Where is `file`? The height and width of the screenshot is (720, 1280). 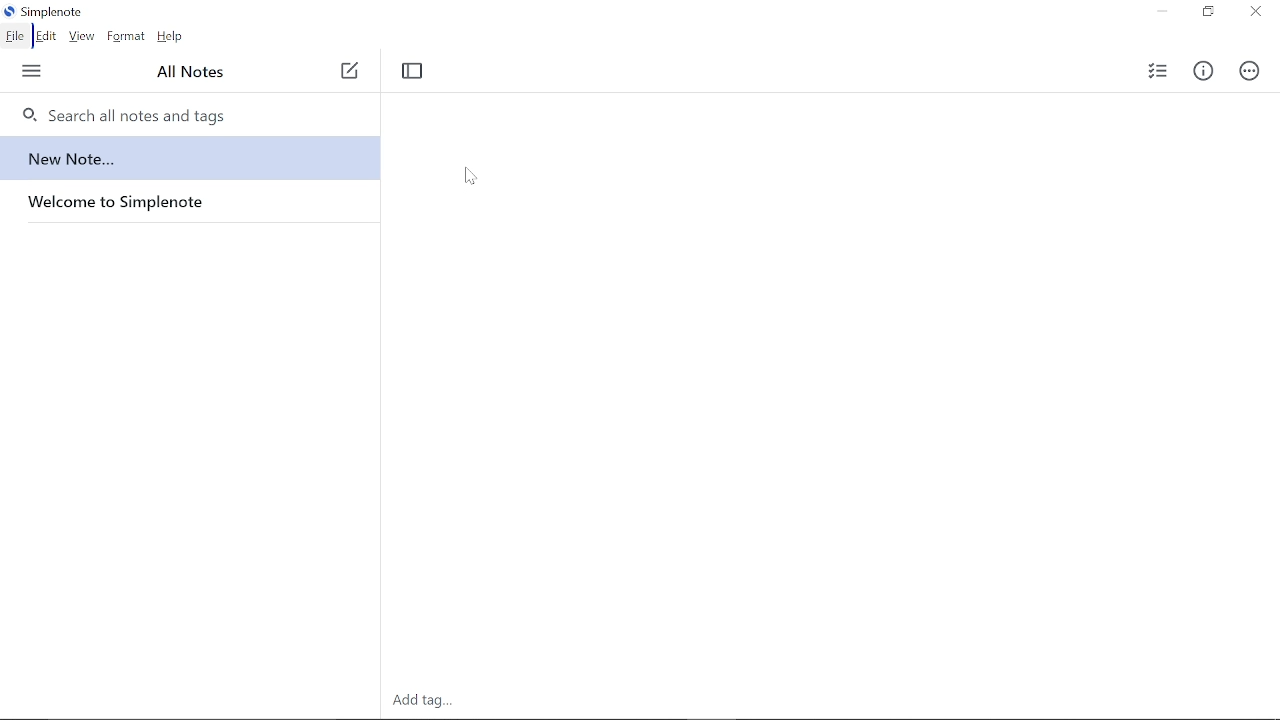
file is located at coordinates (16, 37).